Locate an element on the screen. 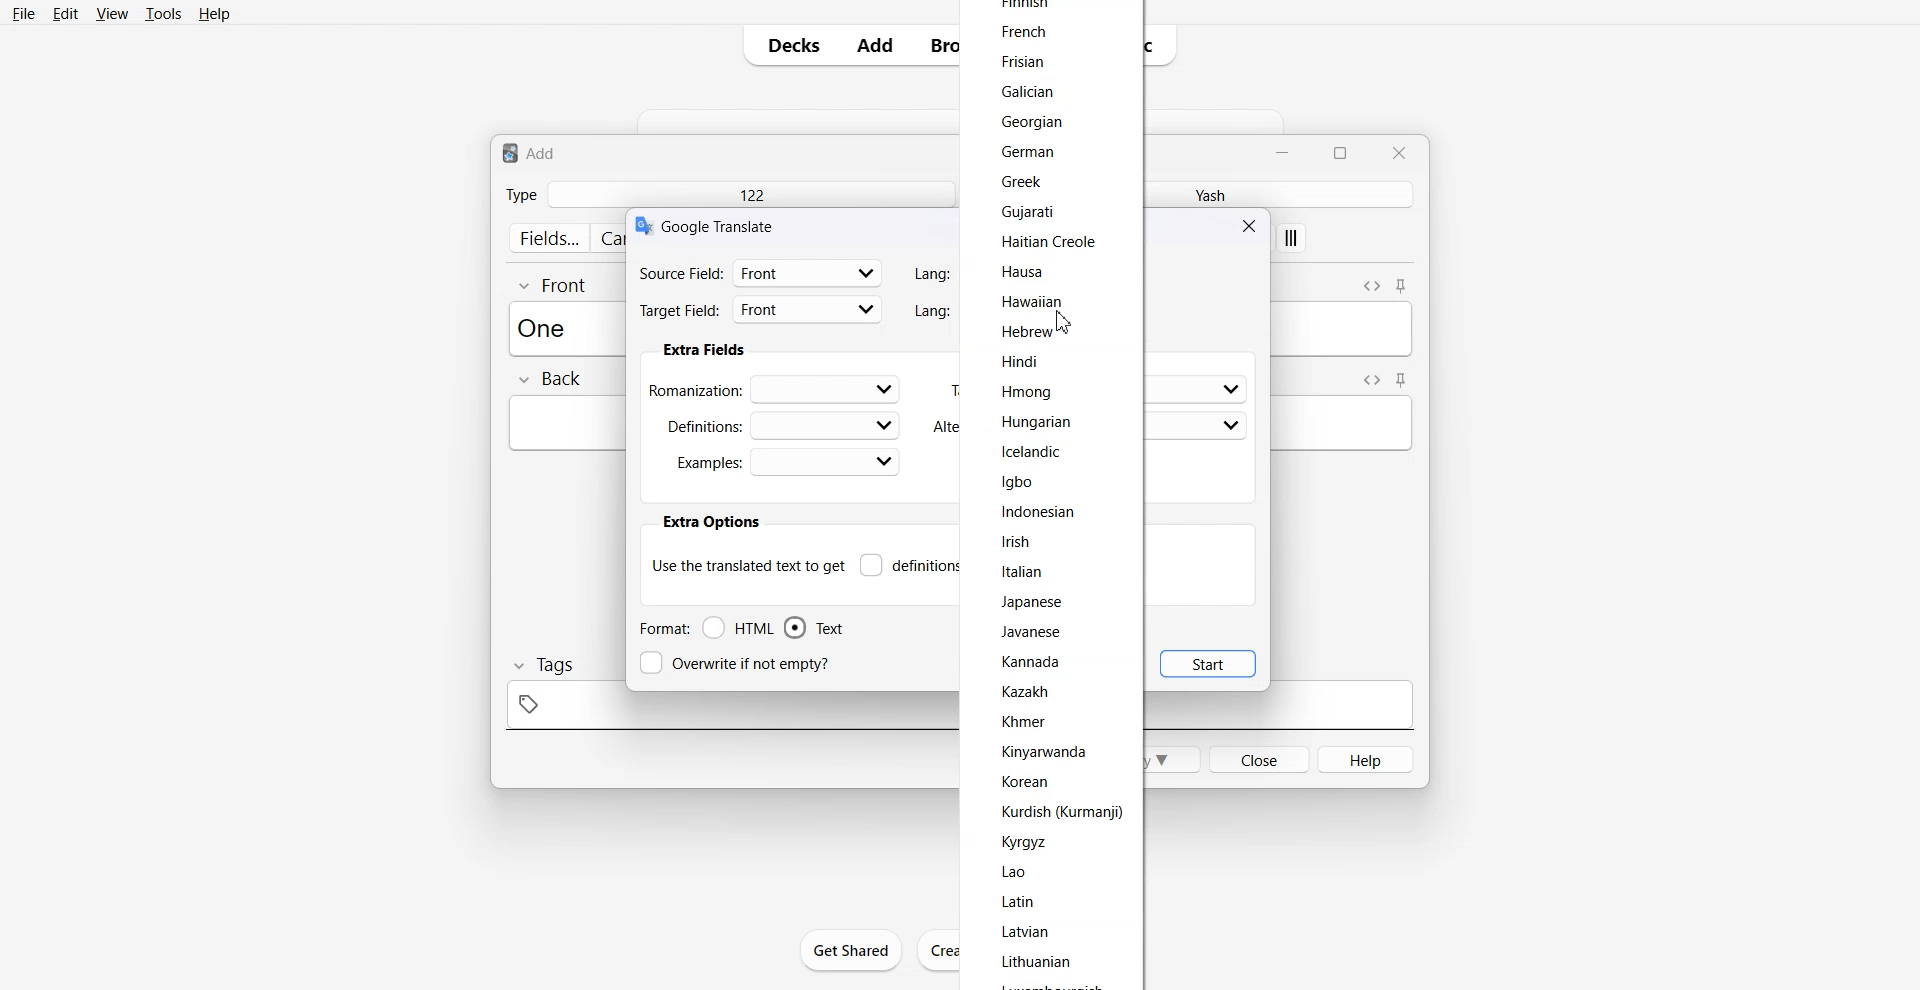 The image size is (1920, 990). Gujarati is located at coordinates (1038, 212).